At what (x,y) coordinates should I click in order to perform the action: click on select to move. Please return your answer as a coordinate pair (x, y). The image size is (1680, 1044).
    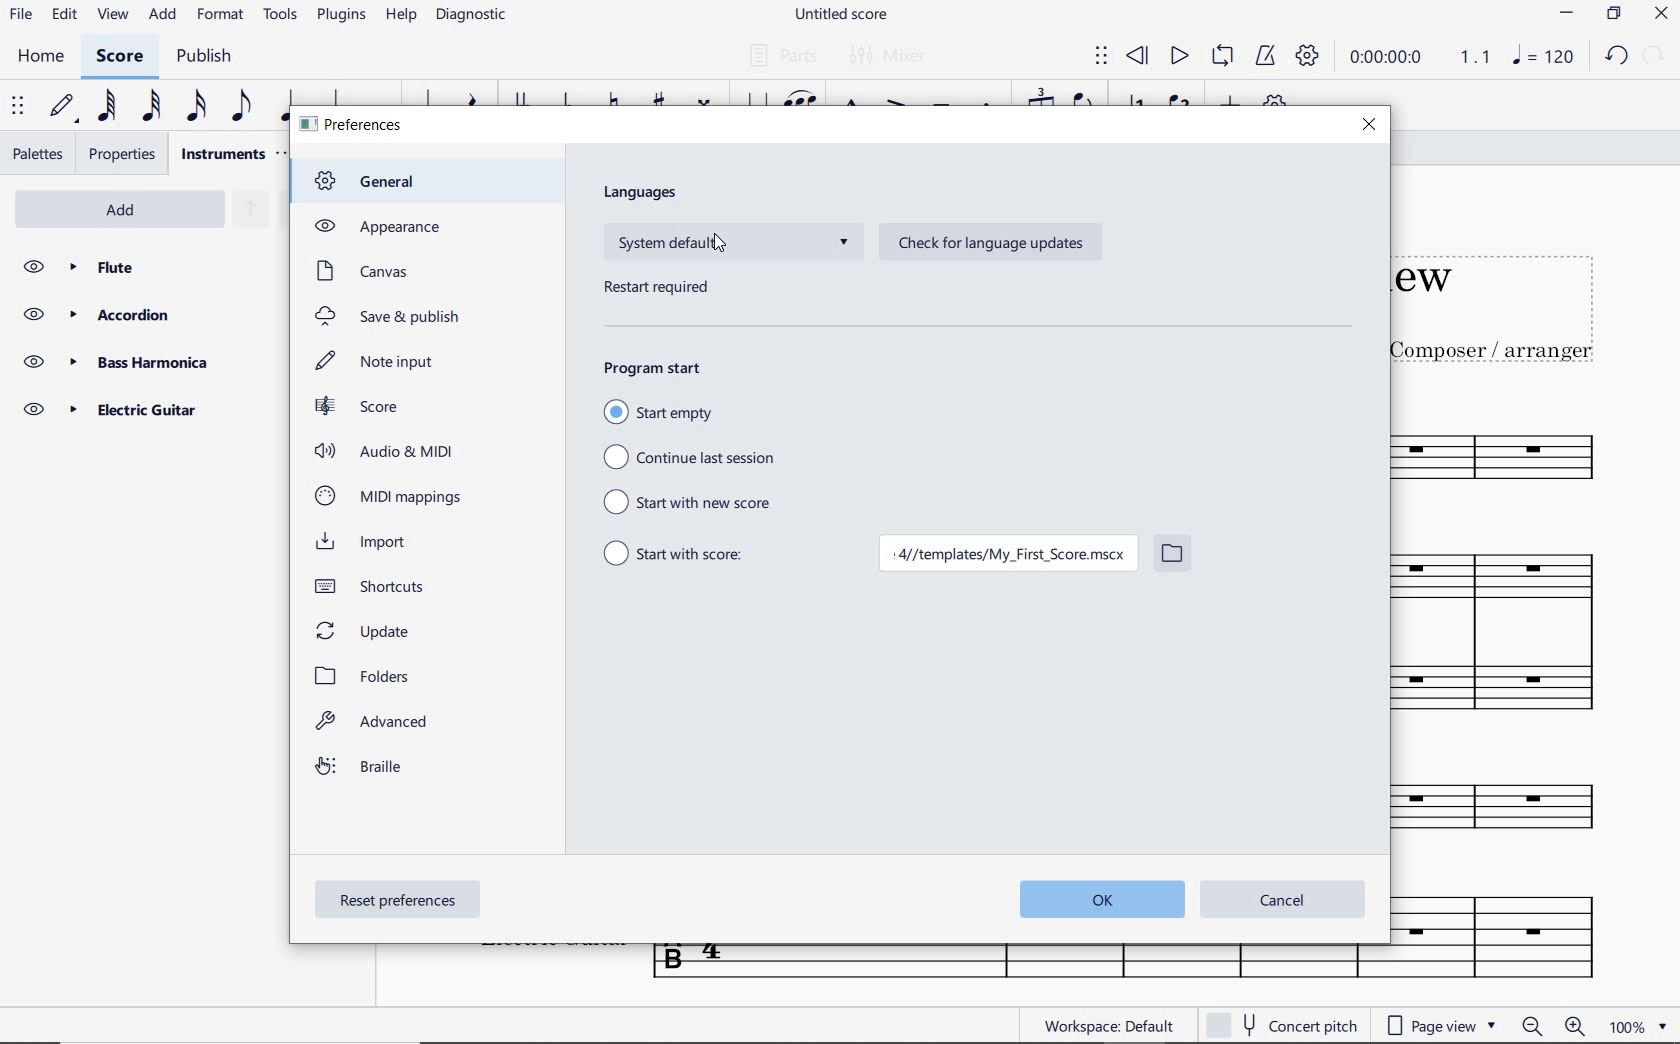
    Looking at the image, I should click on (1101, 57).